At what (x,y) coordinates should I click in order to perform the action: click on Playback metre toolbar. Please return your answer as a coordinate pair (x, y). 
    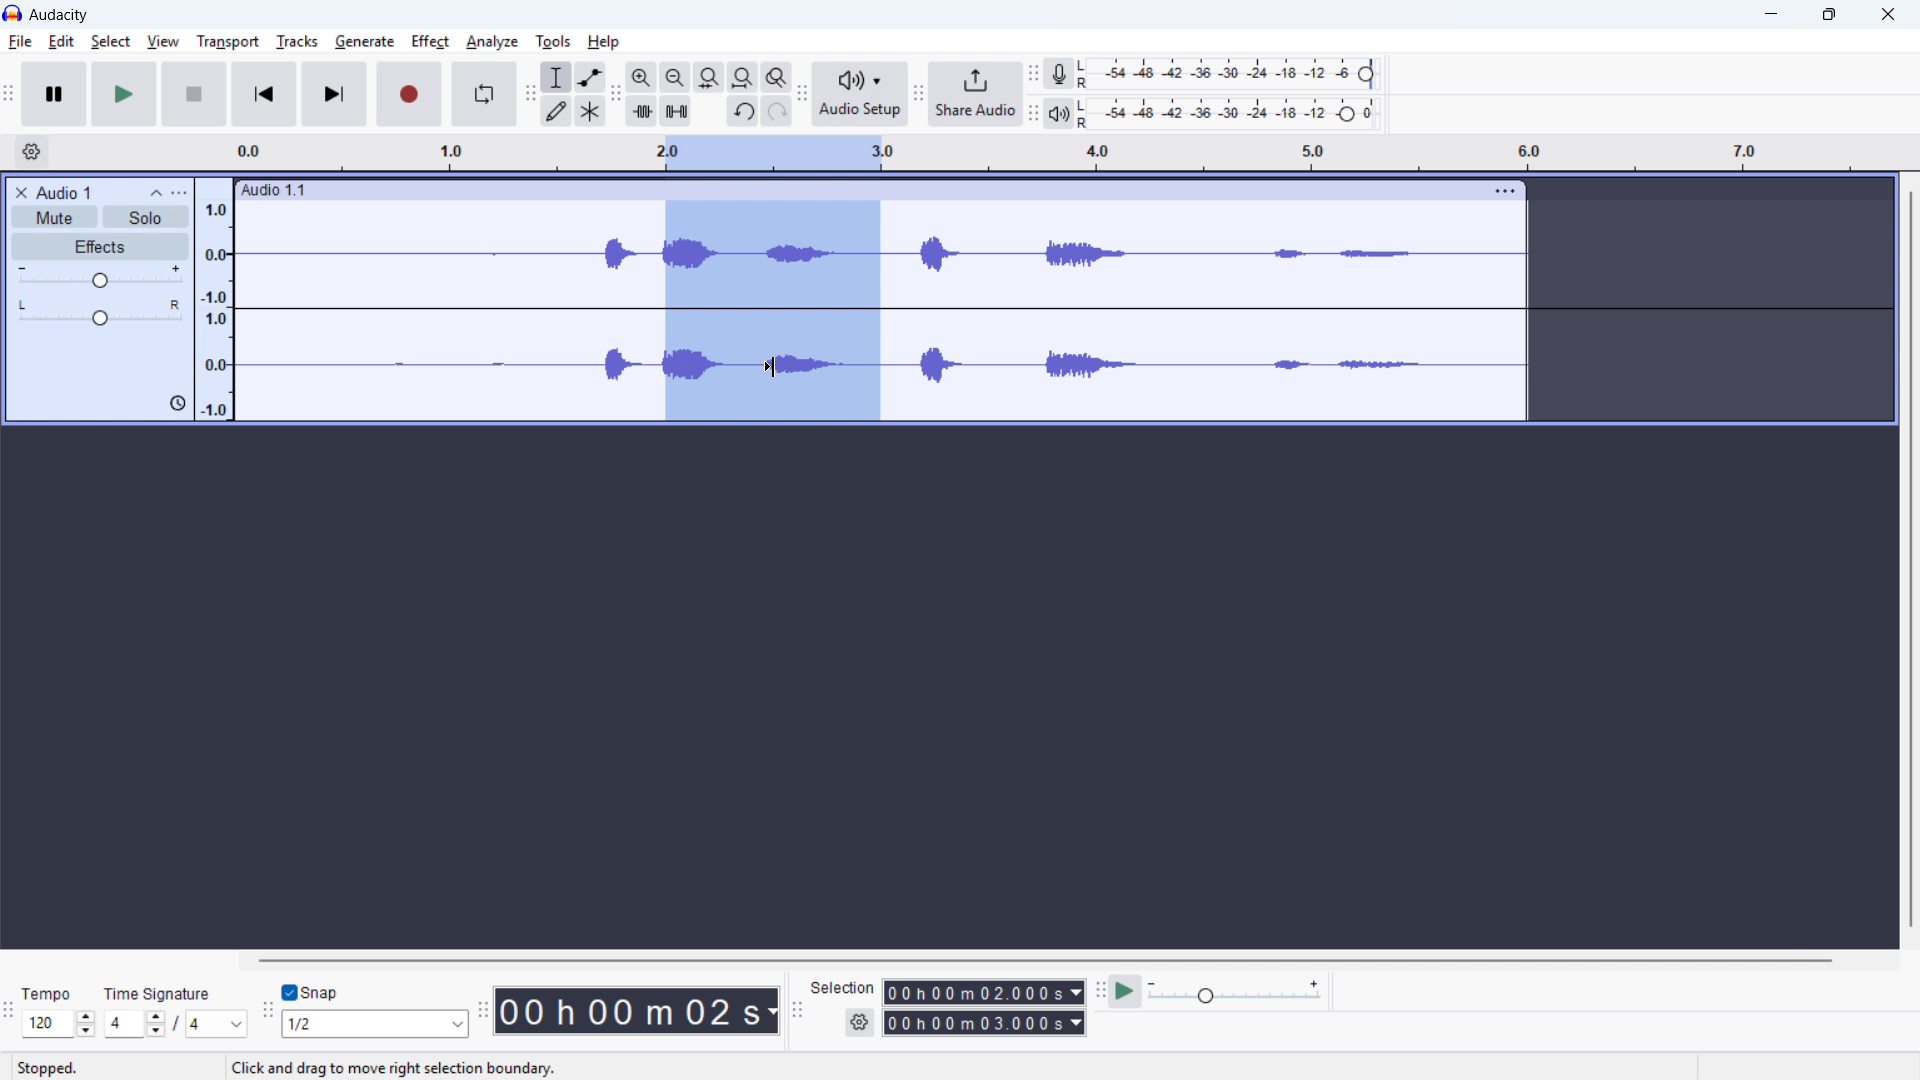
    Looking at the image, I should click on (1032, 114).